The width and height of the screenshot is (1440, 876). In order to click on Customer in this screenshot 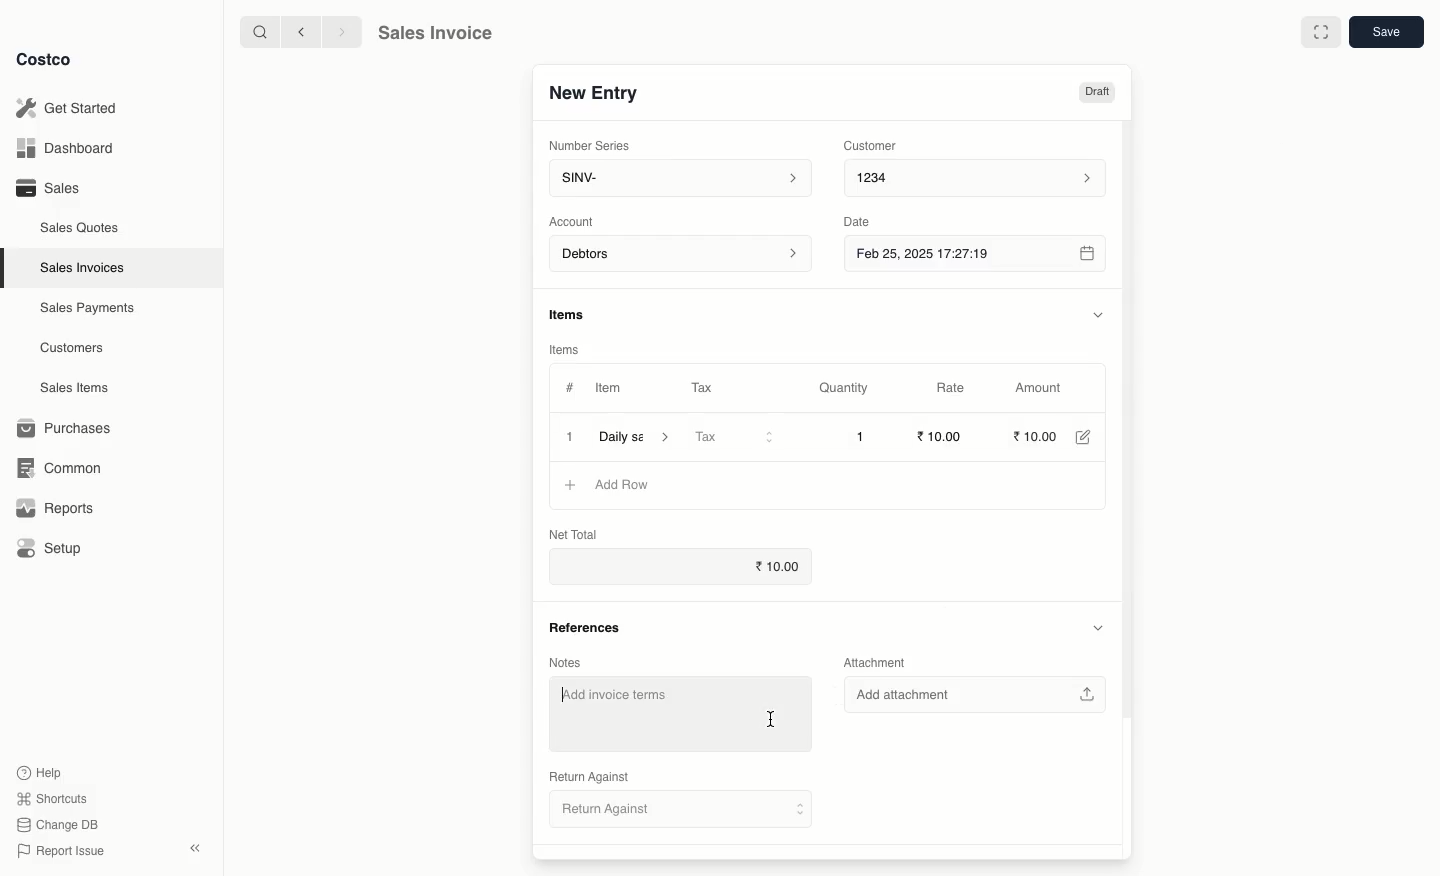, I will do `click(876, 147)`.